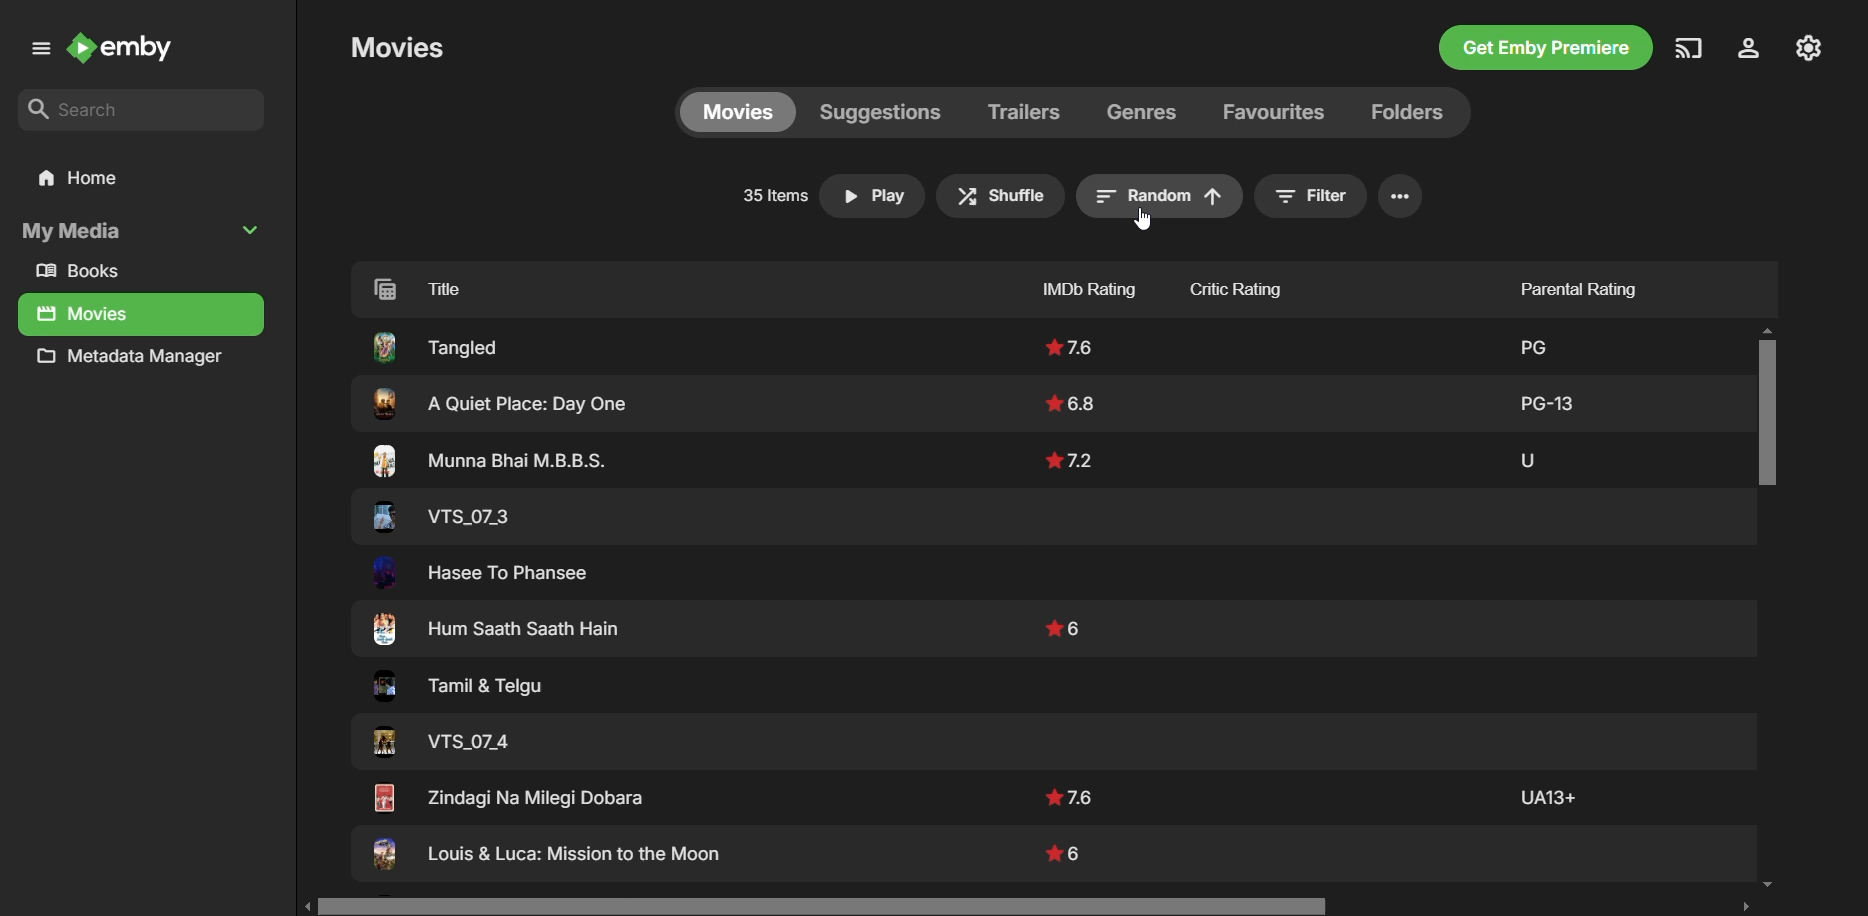 The width and height of the screenshot is (1868, 916). I want to click on , so click(435, 346).